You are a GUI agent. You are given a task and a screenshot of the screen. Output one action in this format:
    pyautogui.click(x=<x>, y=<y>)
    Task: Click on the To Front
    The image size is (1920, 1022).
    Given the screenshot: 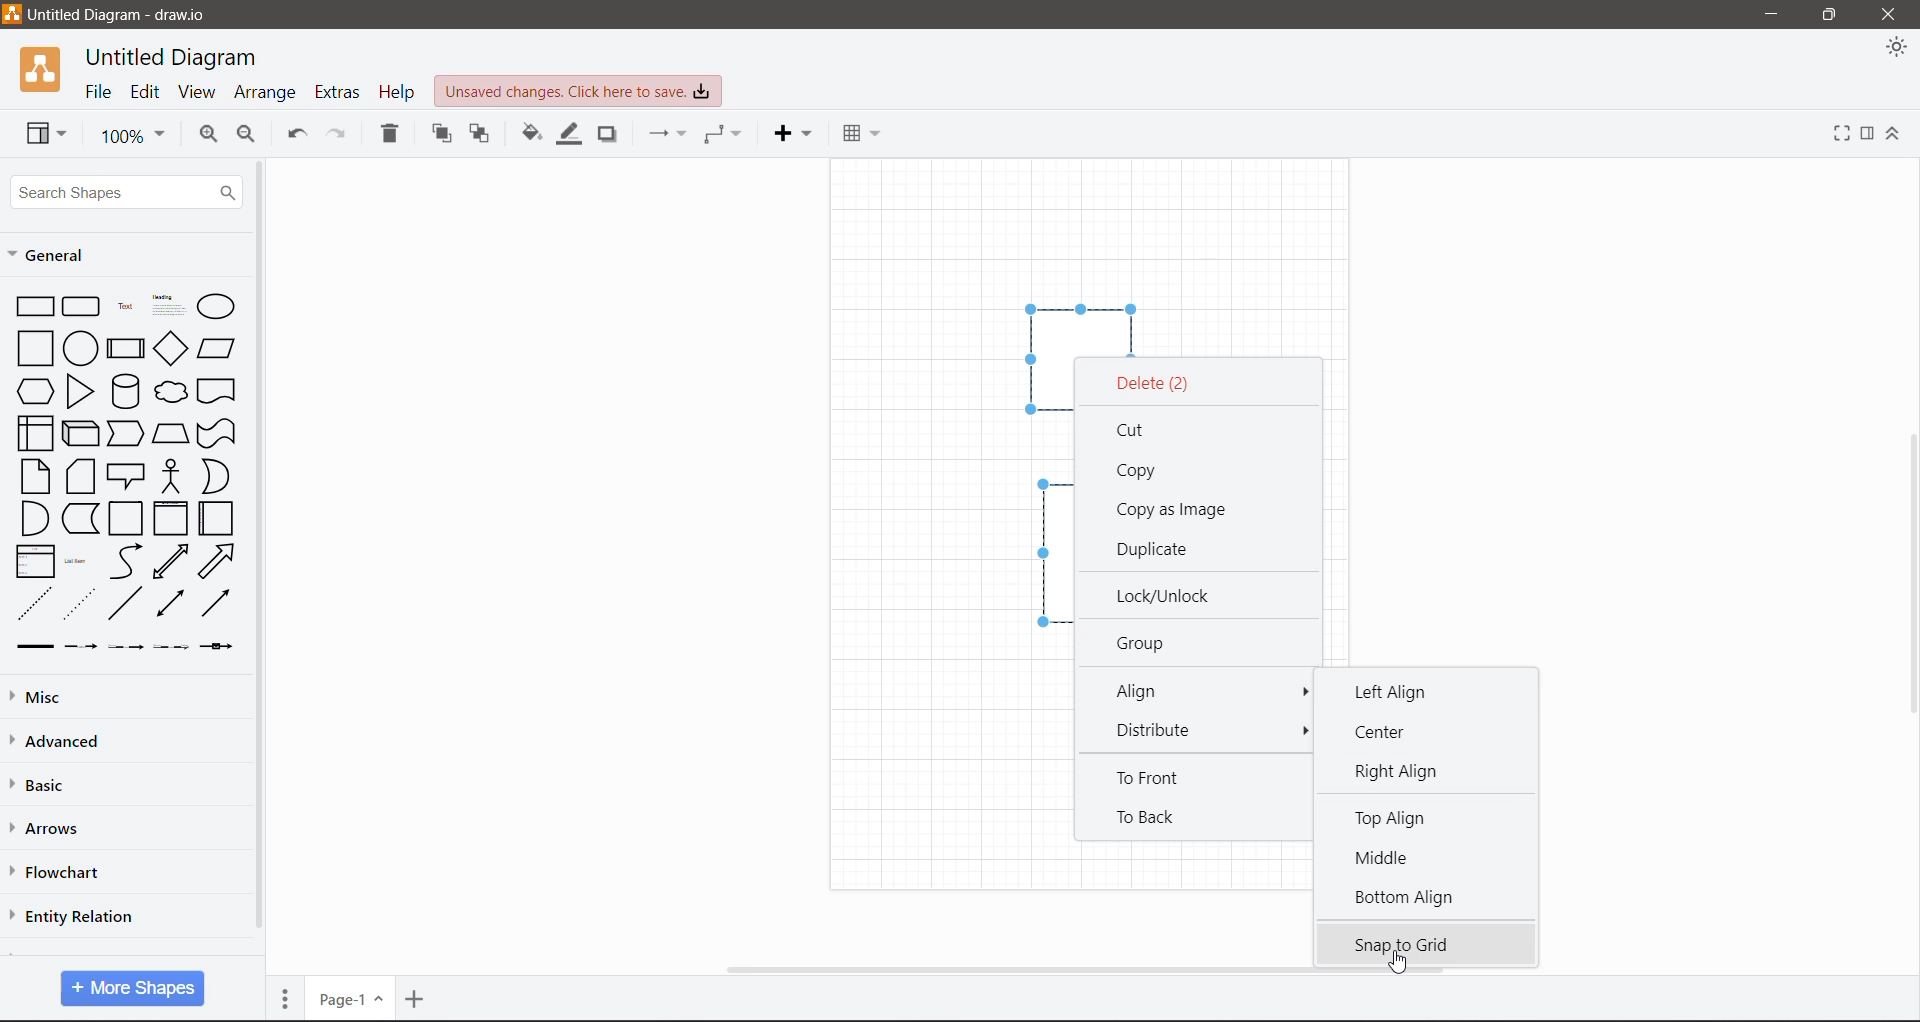 What is the action you would take?
    pyautogui.click(x=1158, y=780)
    